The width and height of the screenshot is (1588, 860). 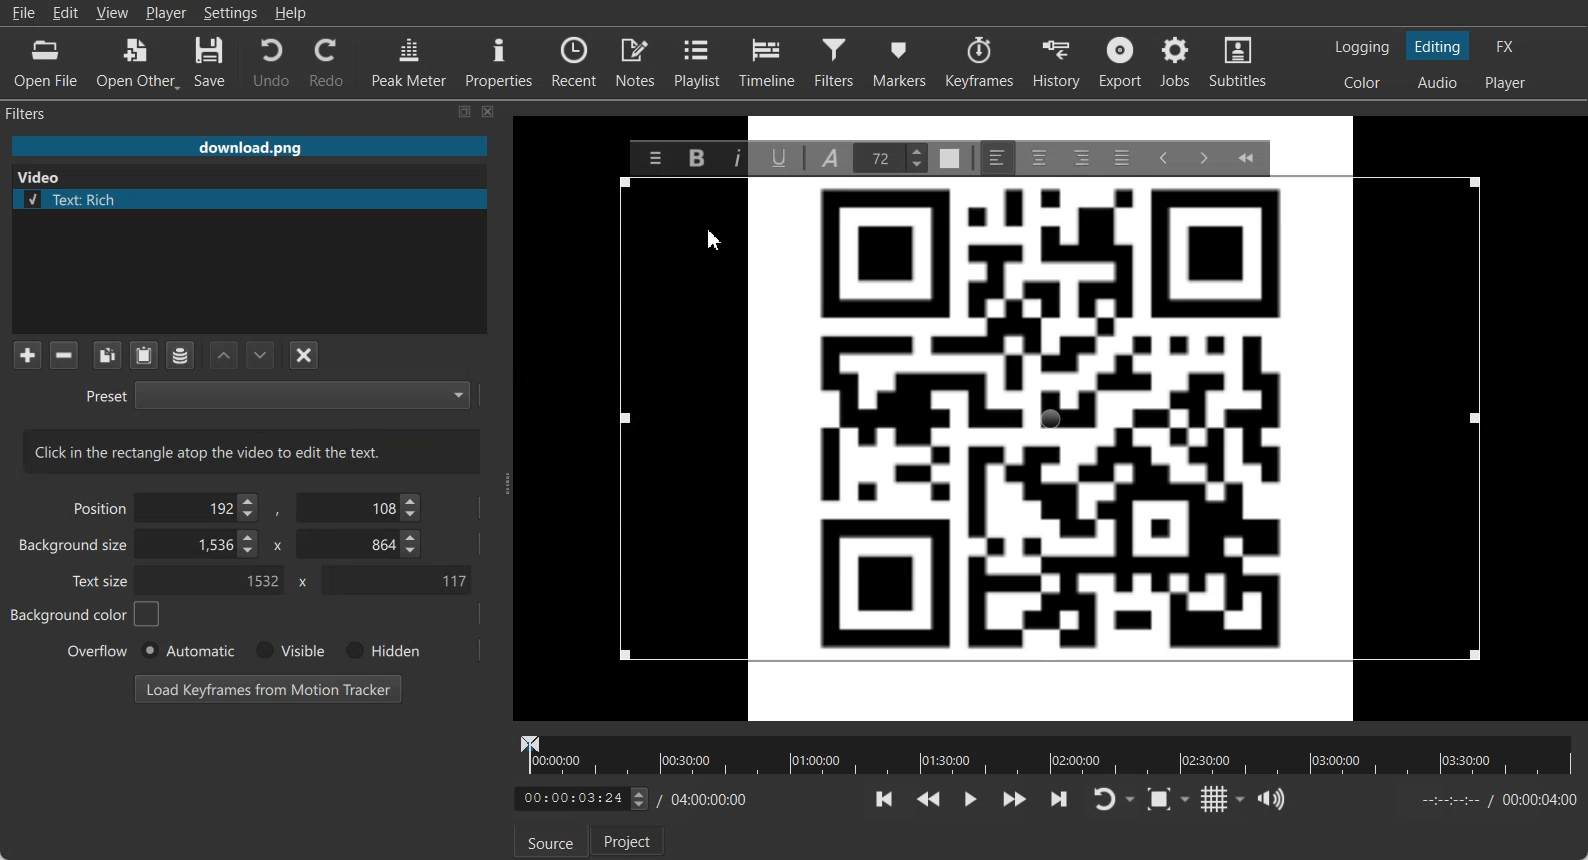 What do you see at coordinates (780, 157) in the screenshot?
I see `Underline` at bounding box center [780, 157].